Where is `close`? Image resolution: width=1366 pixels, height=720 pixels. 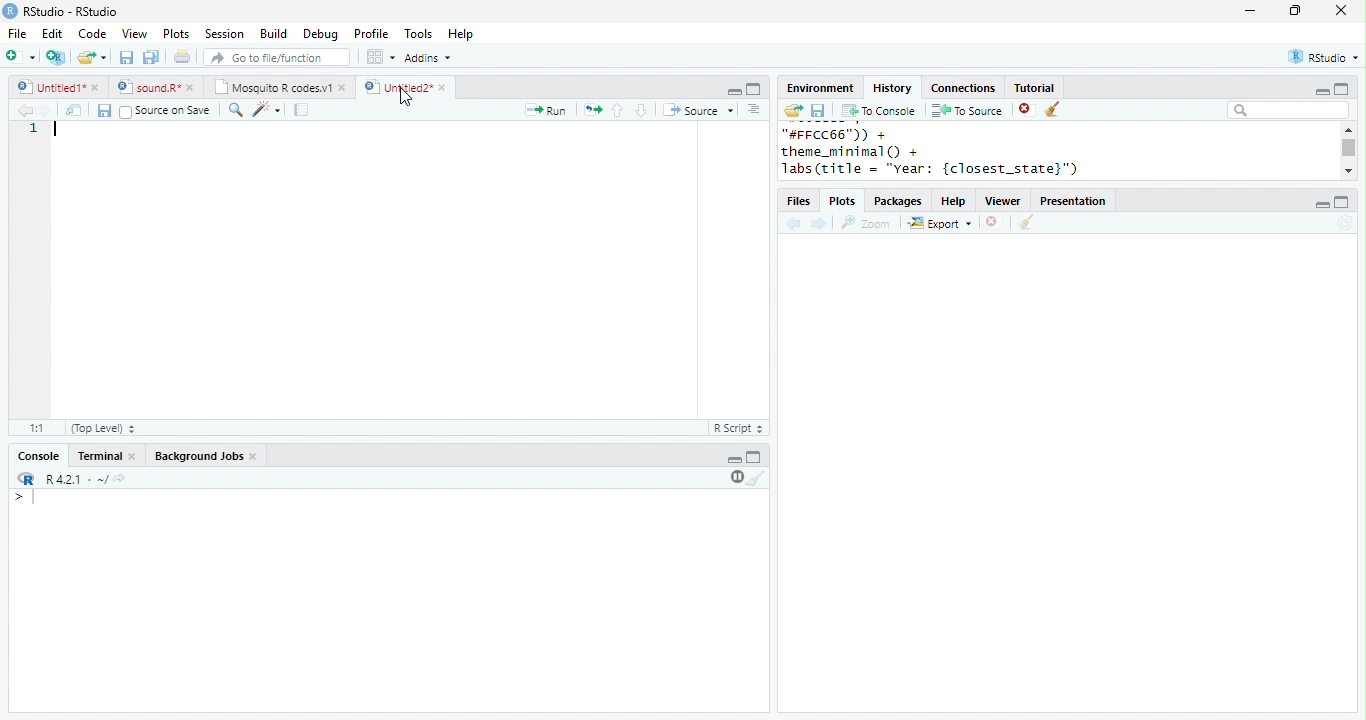
close is located at coordinates (443, 87).